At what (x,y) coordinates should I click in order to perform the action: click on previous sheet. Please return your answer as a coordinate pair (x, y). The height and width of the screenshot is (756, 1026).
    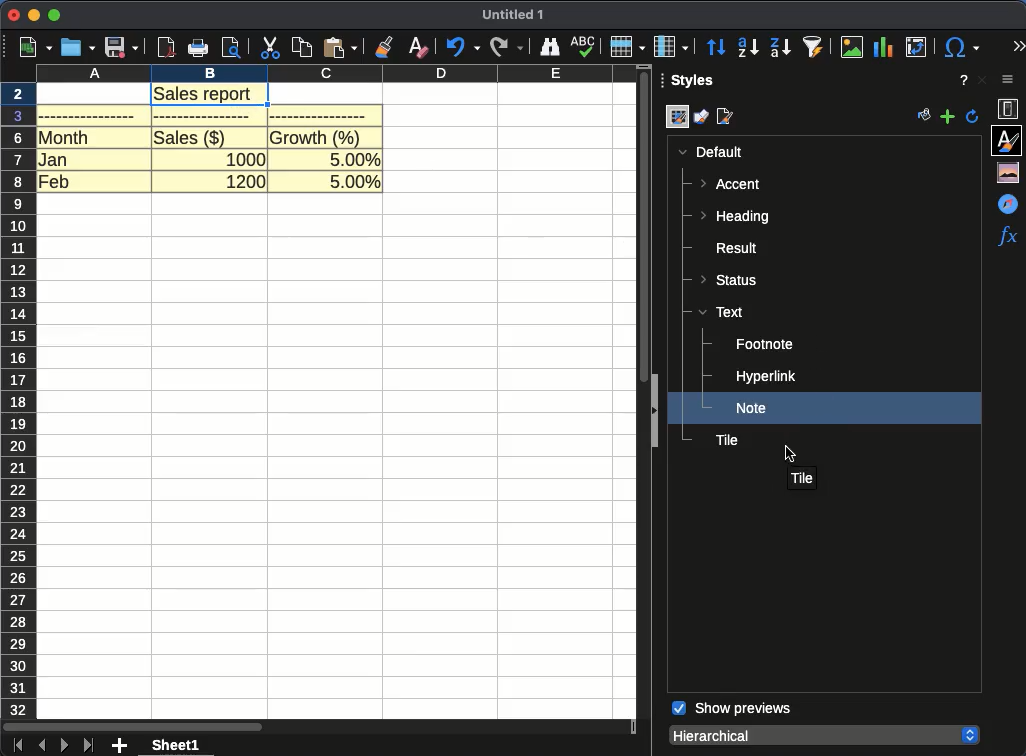
    Looking at the image, I should click on (42, 746).